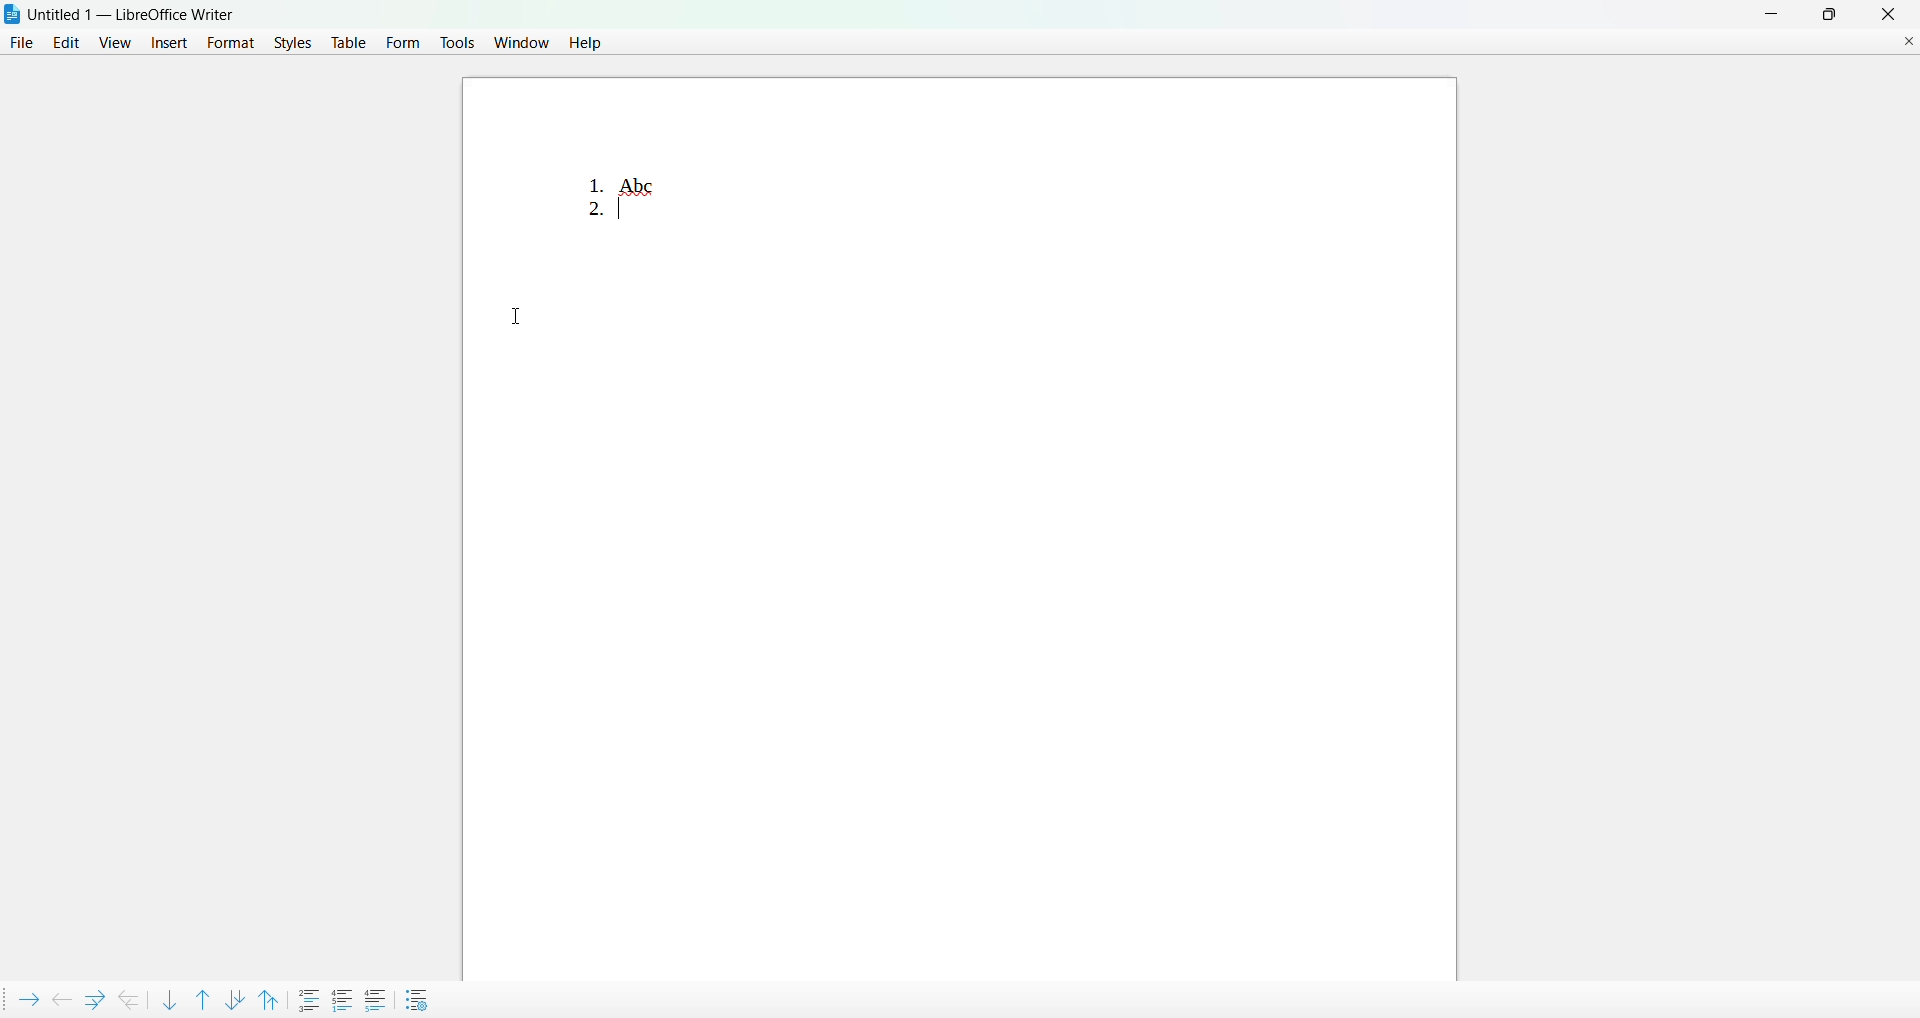 The height and width of the screenshot is (1018, 1920). I want to click on 1, so click(584, 175).